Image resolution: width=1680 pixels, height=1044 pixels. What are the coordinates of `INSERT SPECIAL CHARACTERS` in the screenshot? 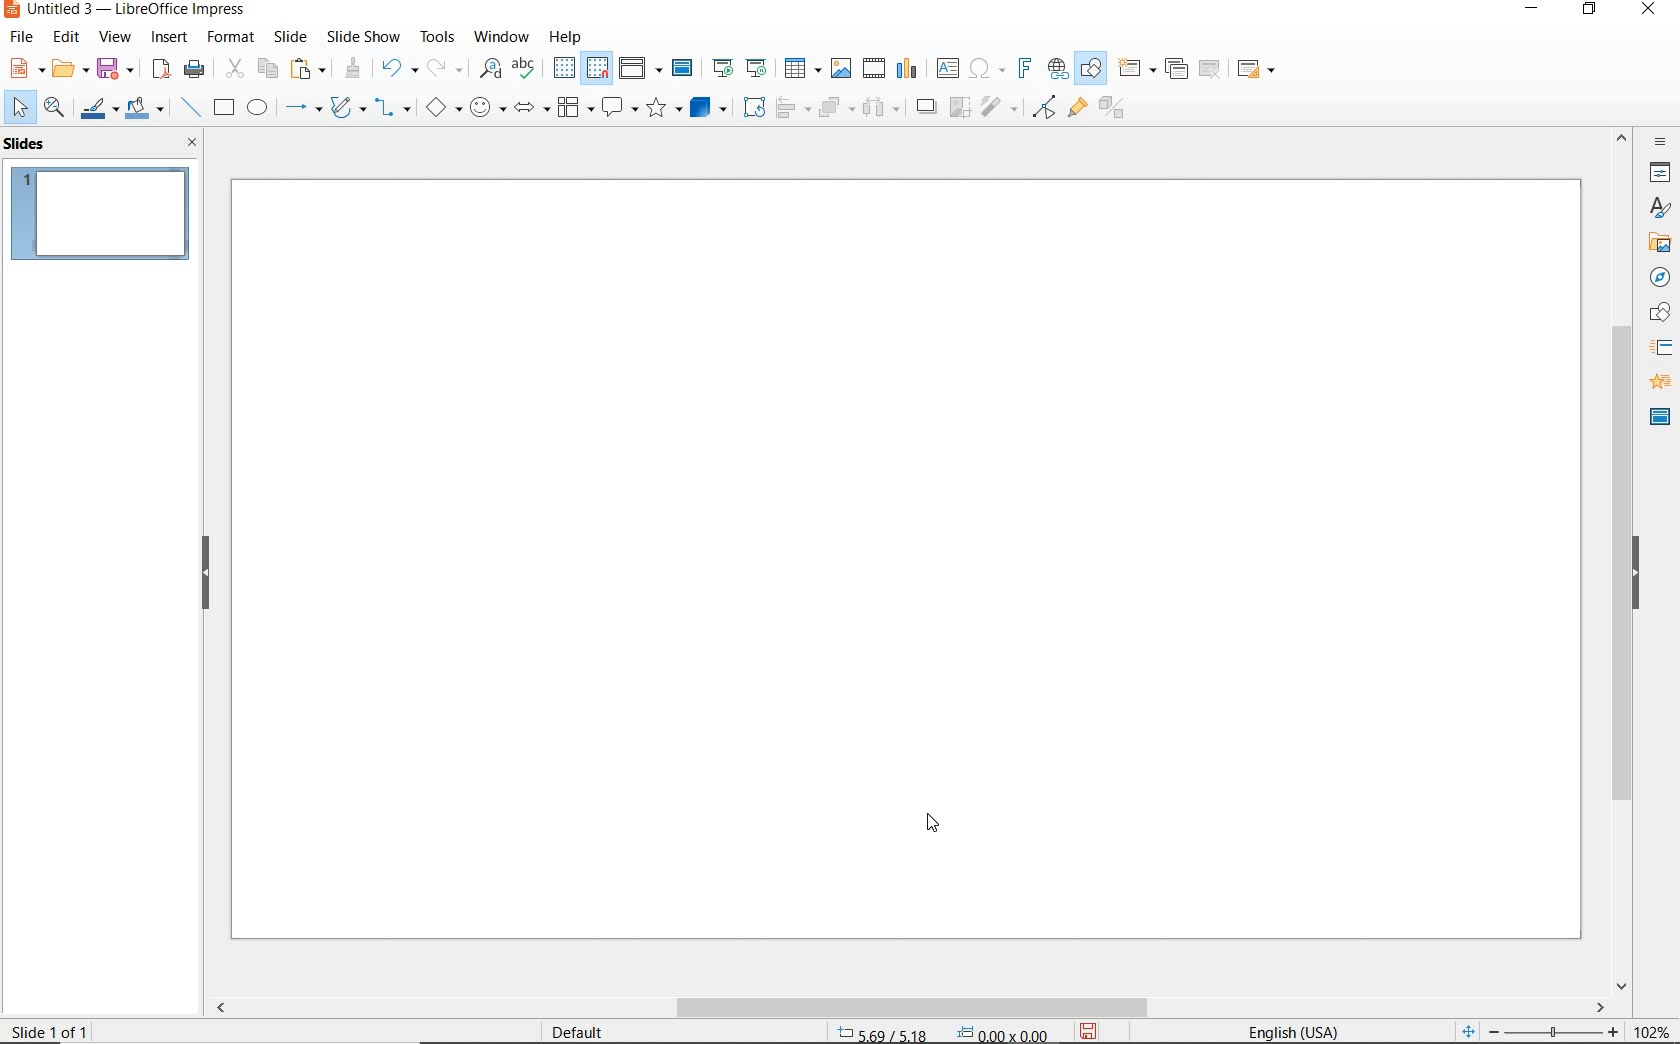 It's located at (985, 69).